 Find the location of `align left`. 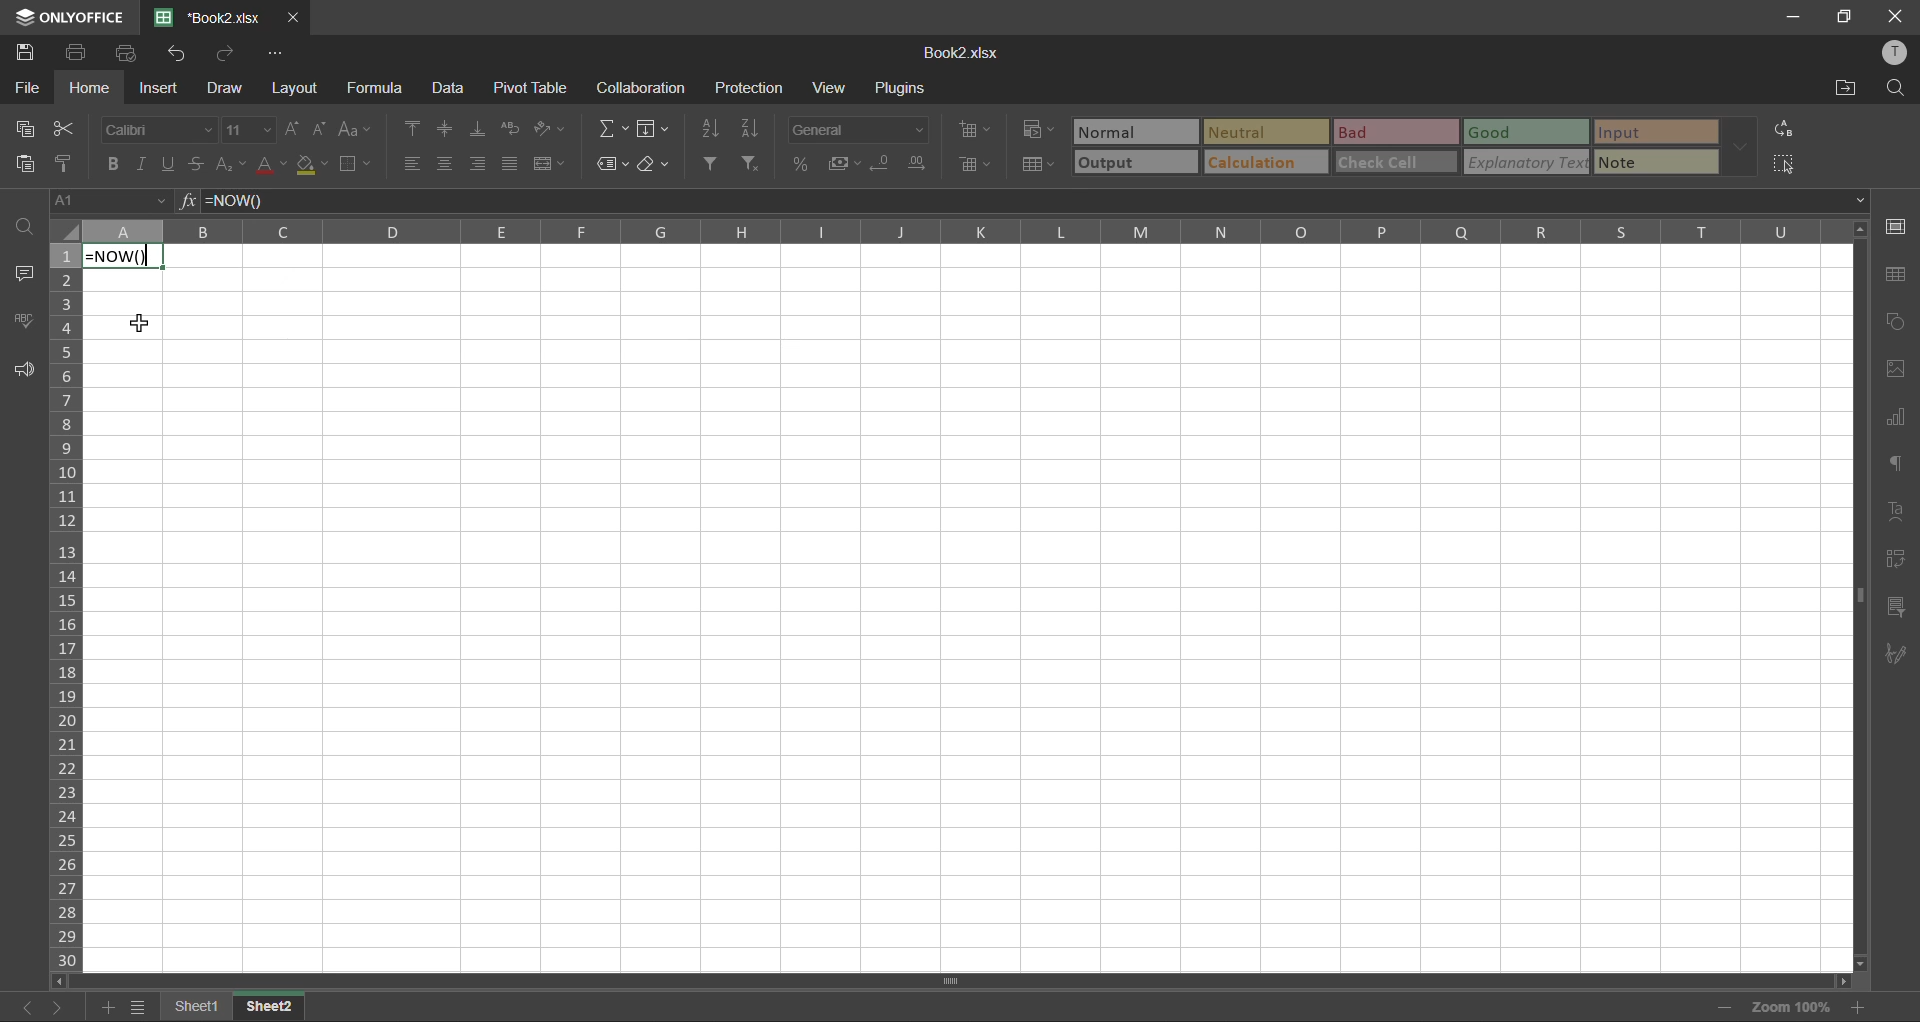

align left is located at coordinates (413, 164).